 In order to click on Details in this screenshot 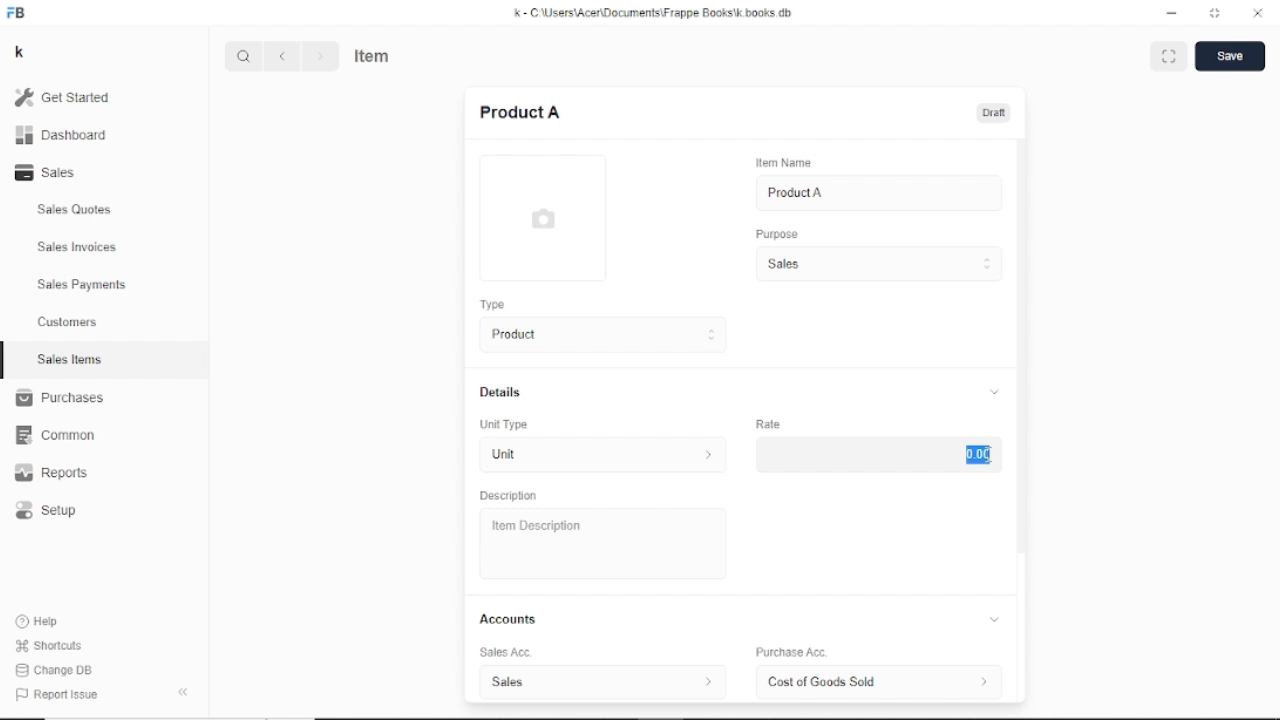, I will do `click(739, 392)`.